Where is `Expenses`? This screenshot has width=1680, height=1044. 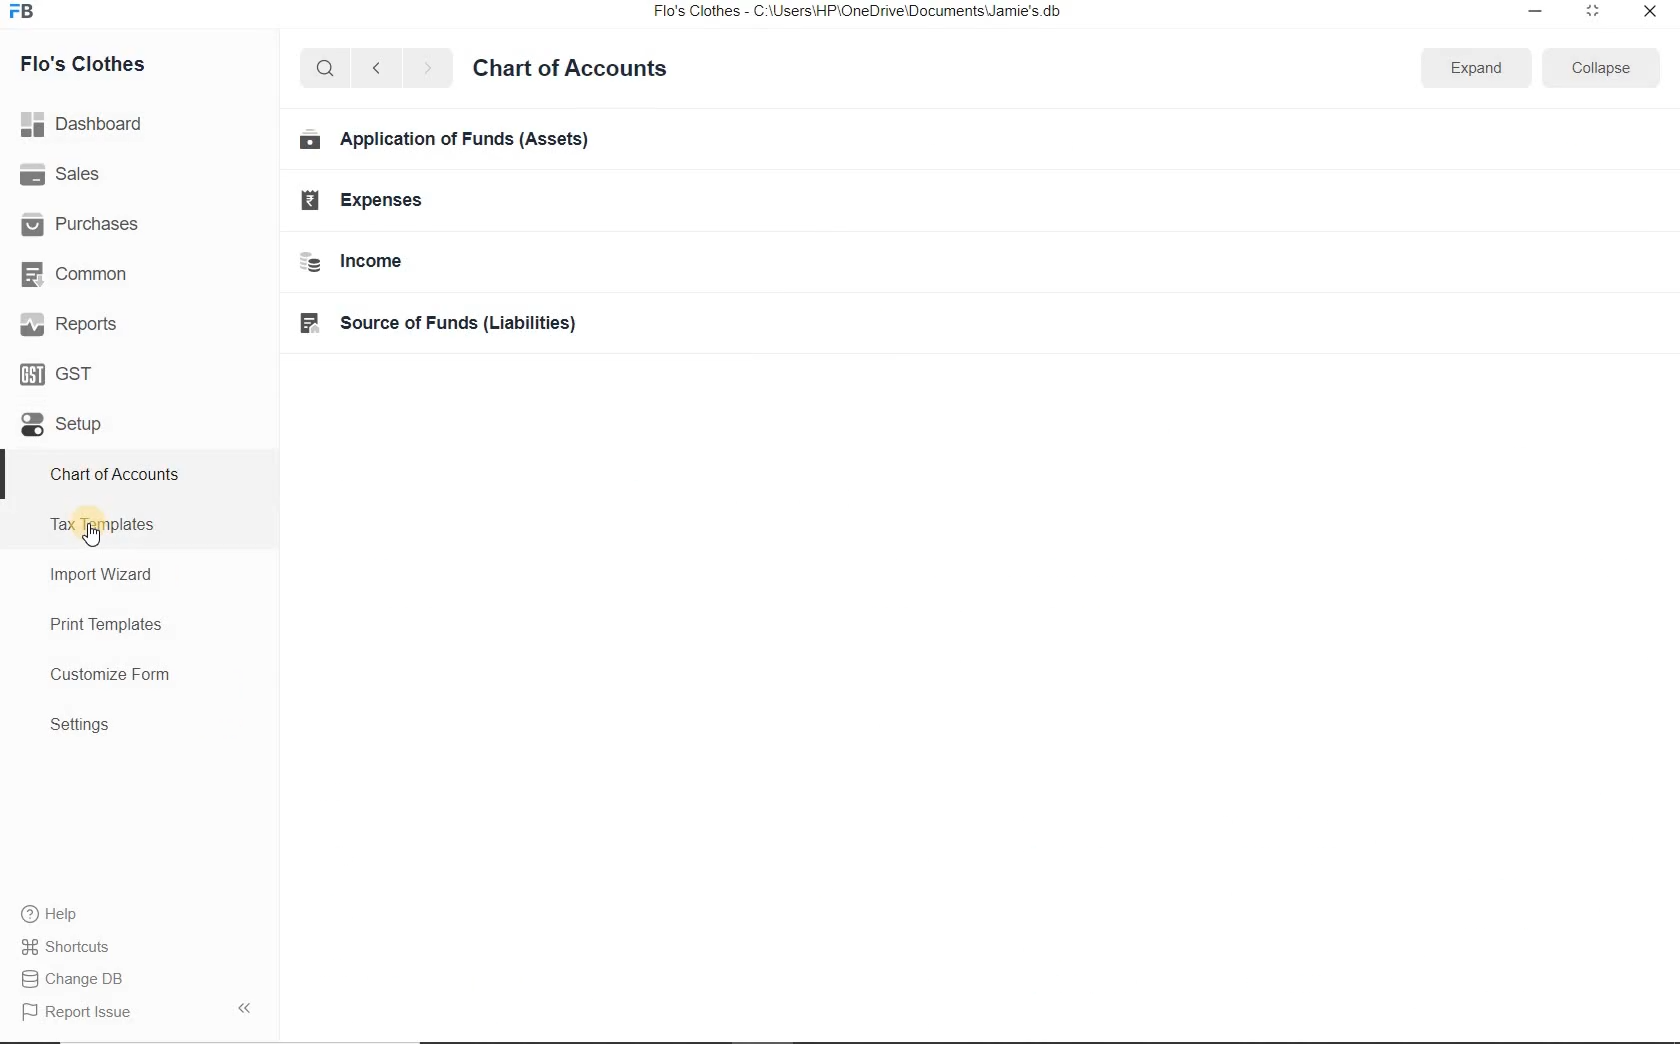 Expenses is located at coordinates (477, 201).